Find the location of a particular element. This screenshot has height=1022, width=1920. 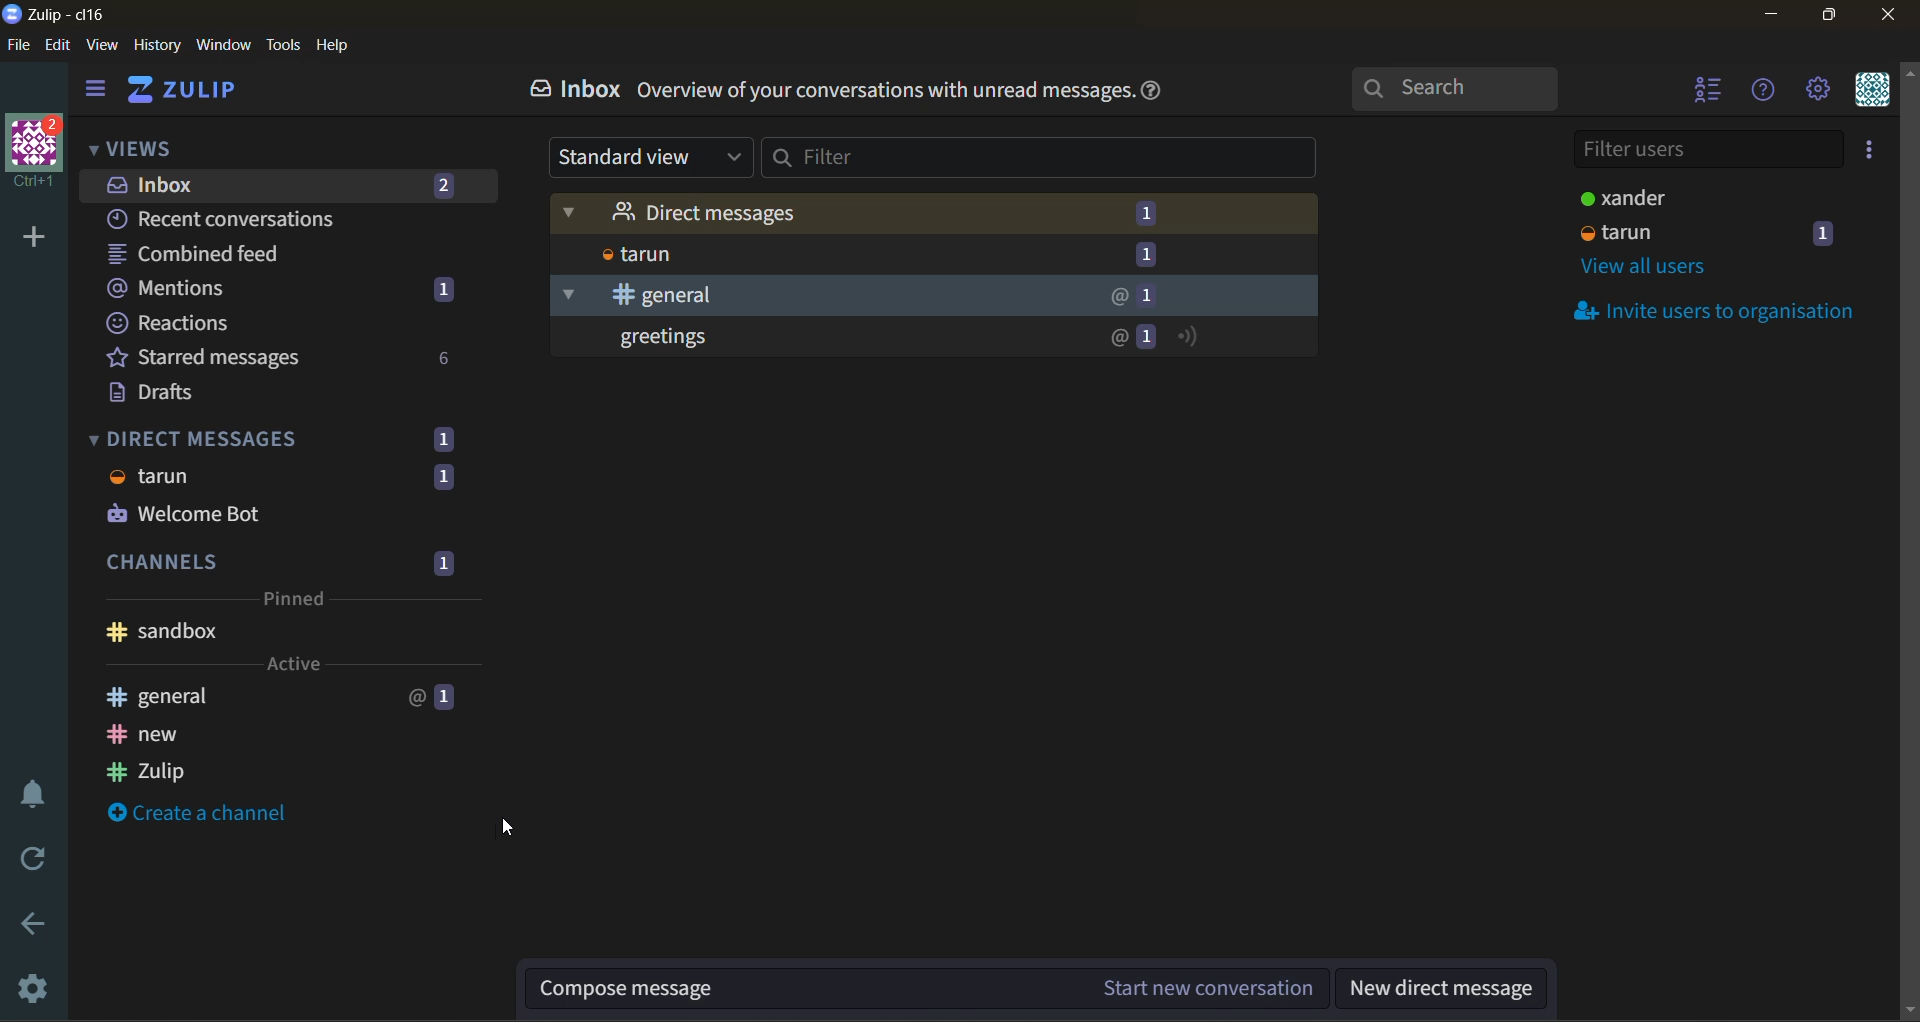

users and status is located at coordinates (1702, 198).